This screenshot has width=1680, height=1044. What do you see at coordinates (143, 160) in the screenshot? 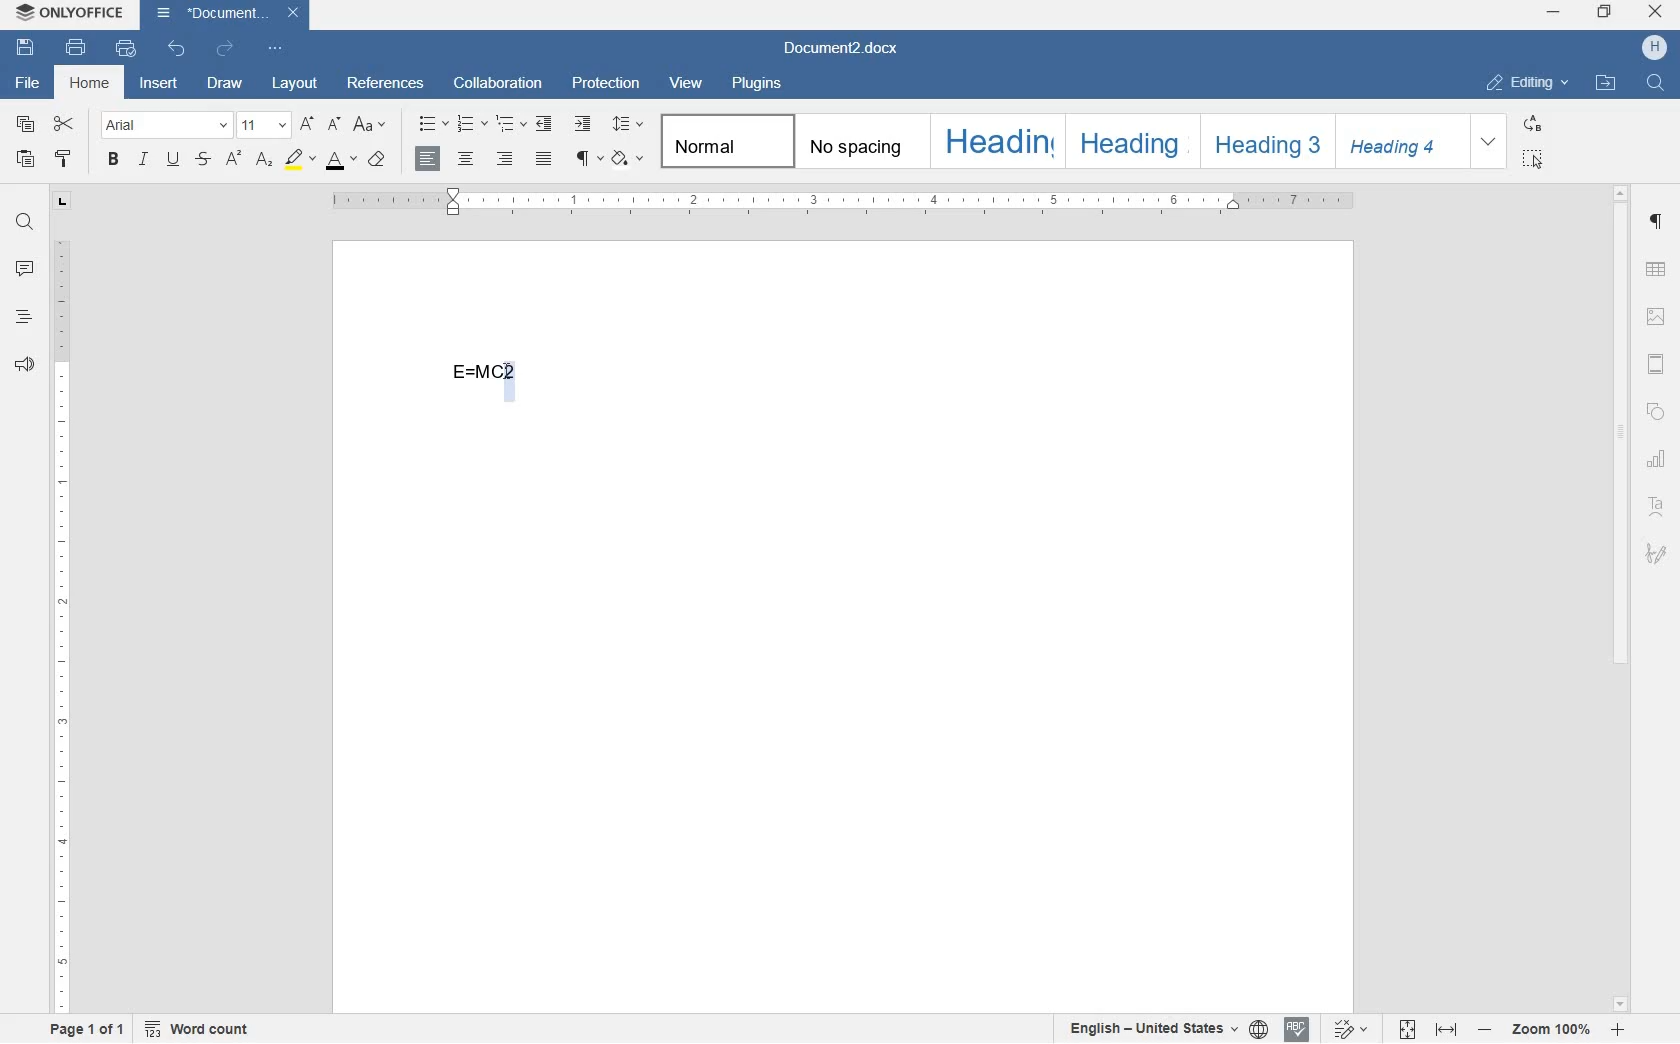
I see `italic` at bounding box center [143, 160].